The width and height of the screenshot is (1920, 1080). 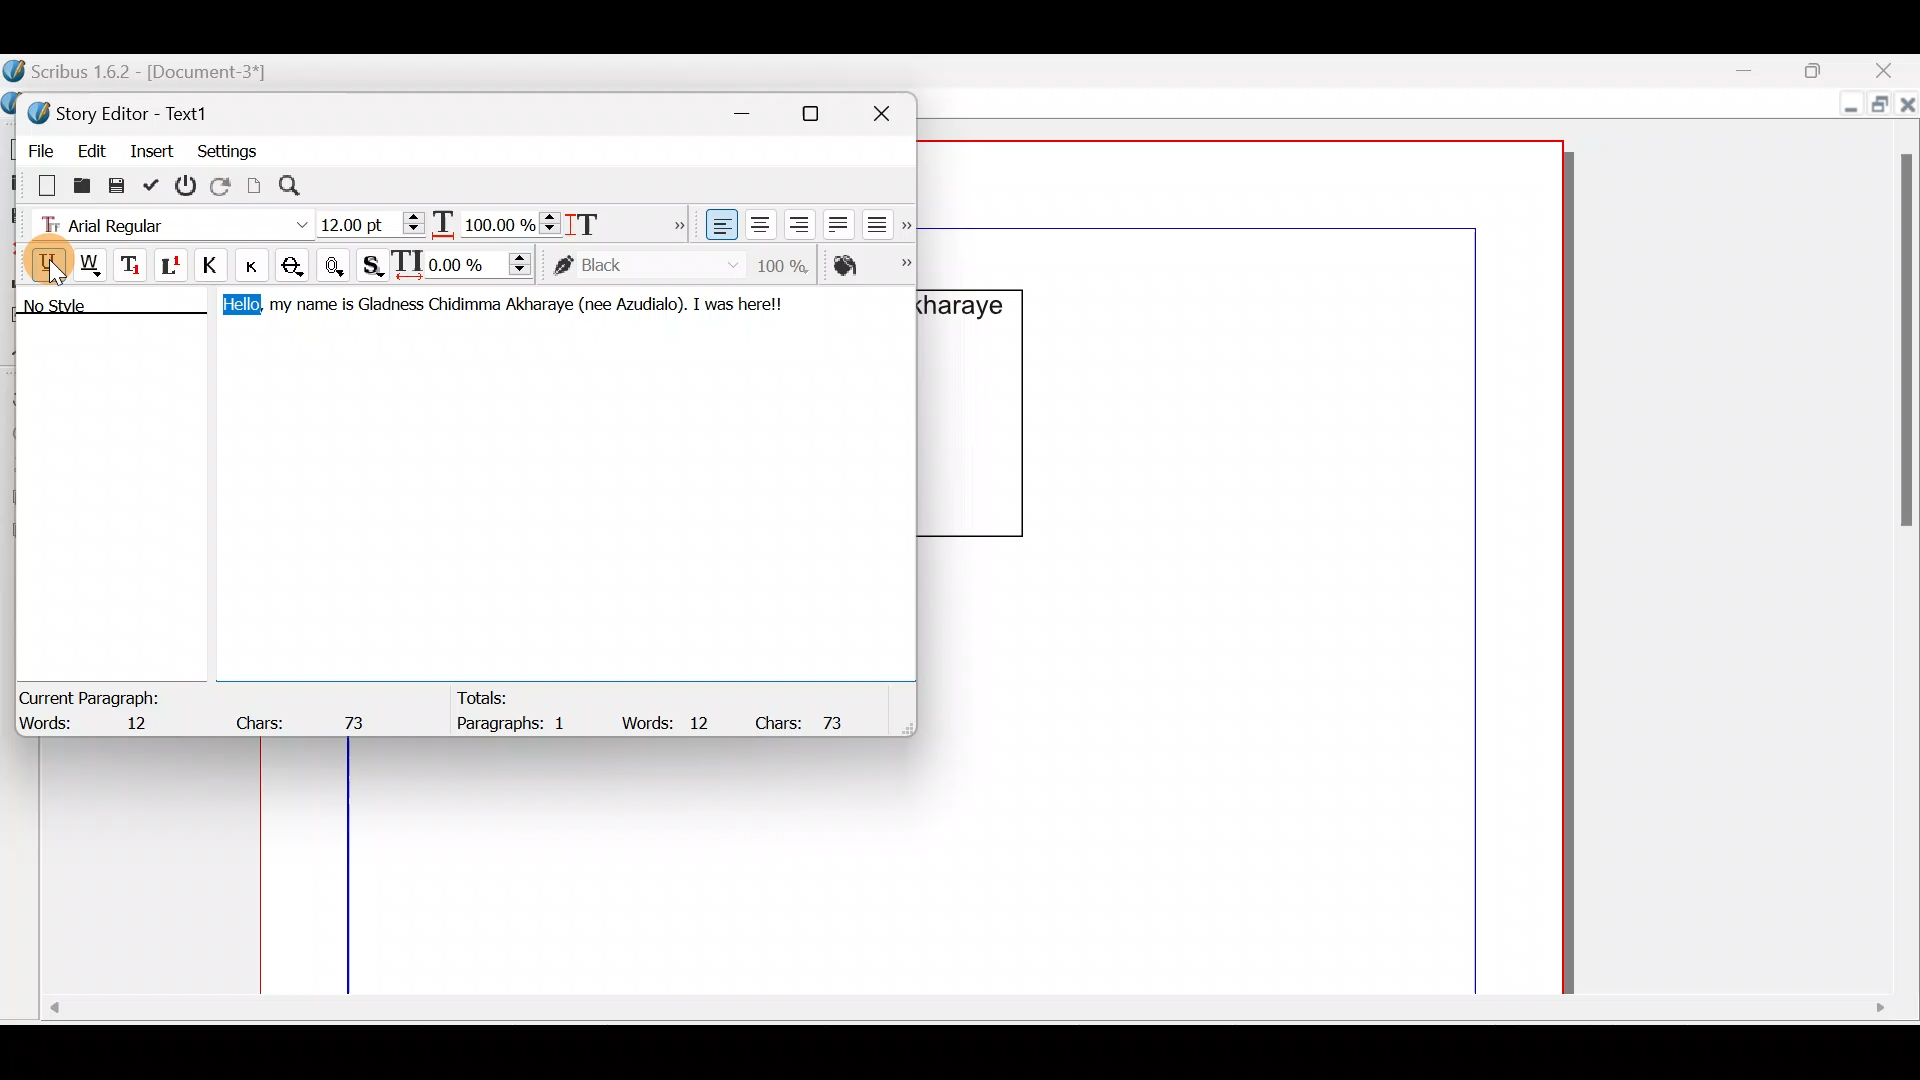 I want to click on Words: 12, so click(x=670, y=722).